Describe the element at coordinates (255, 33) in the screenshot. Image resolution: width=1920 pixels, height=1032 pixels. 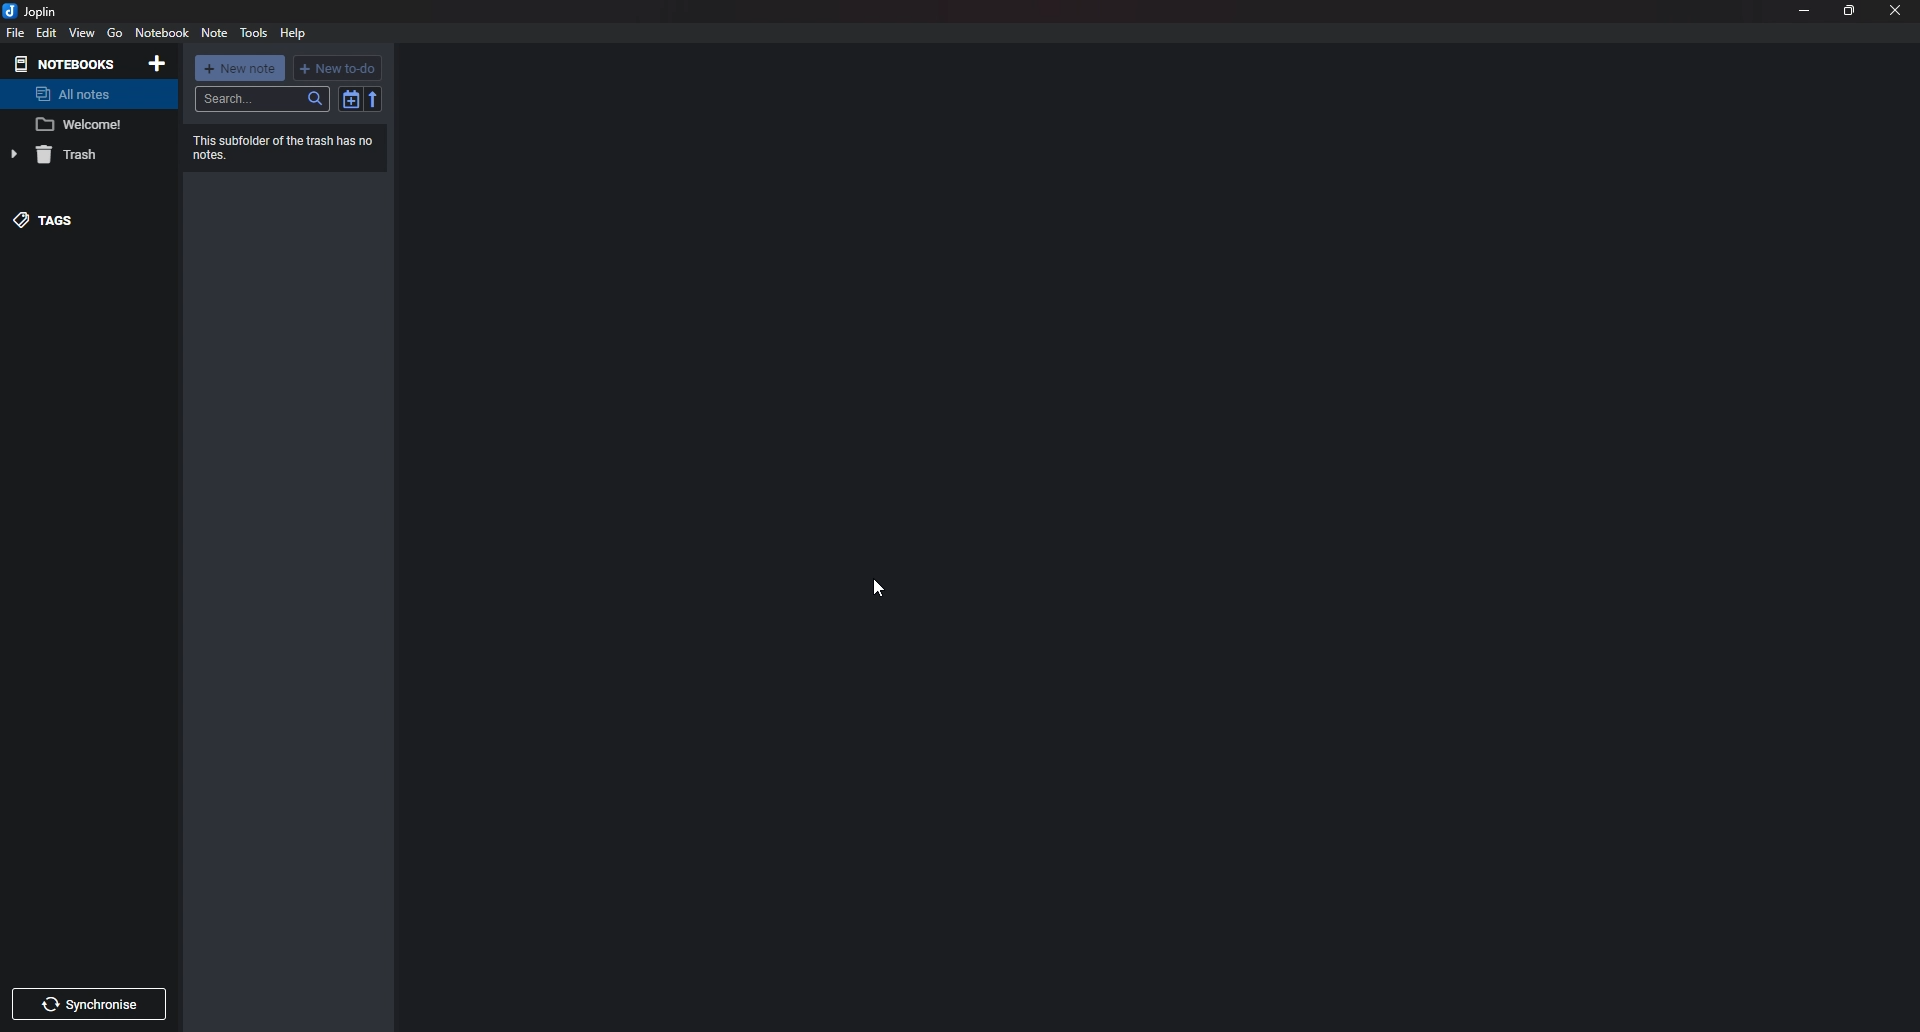
I see `tools` at that location.